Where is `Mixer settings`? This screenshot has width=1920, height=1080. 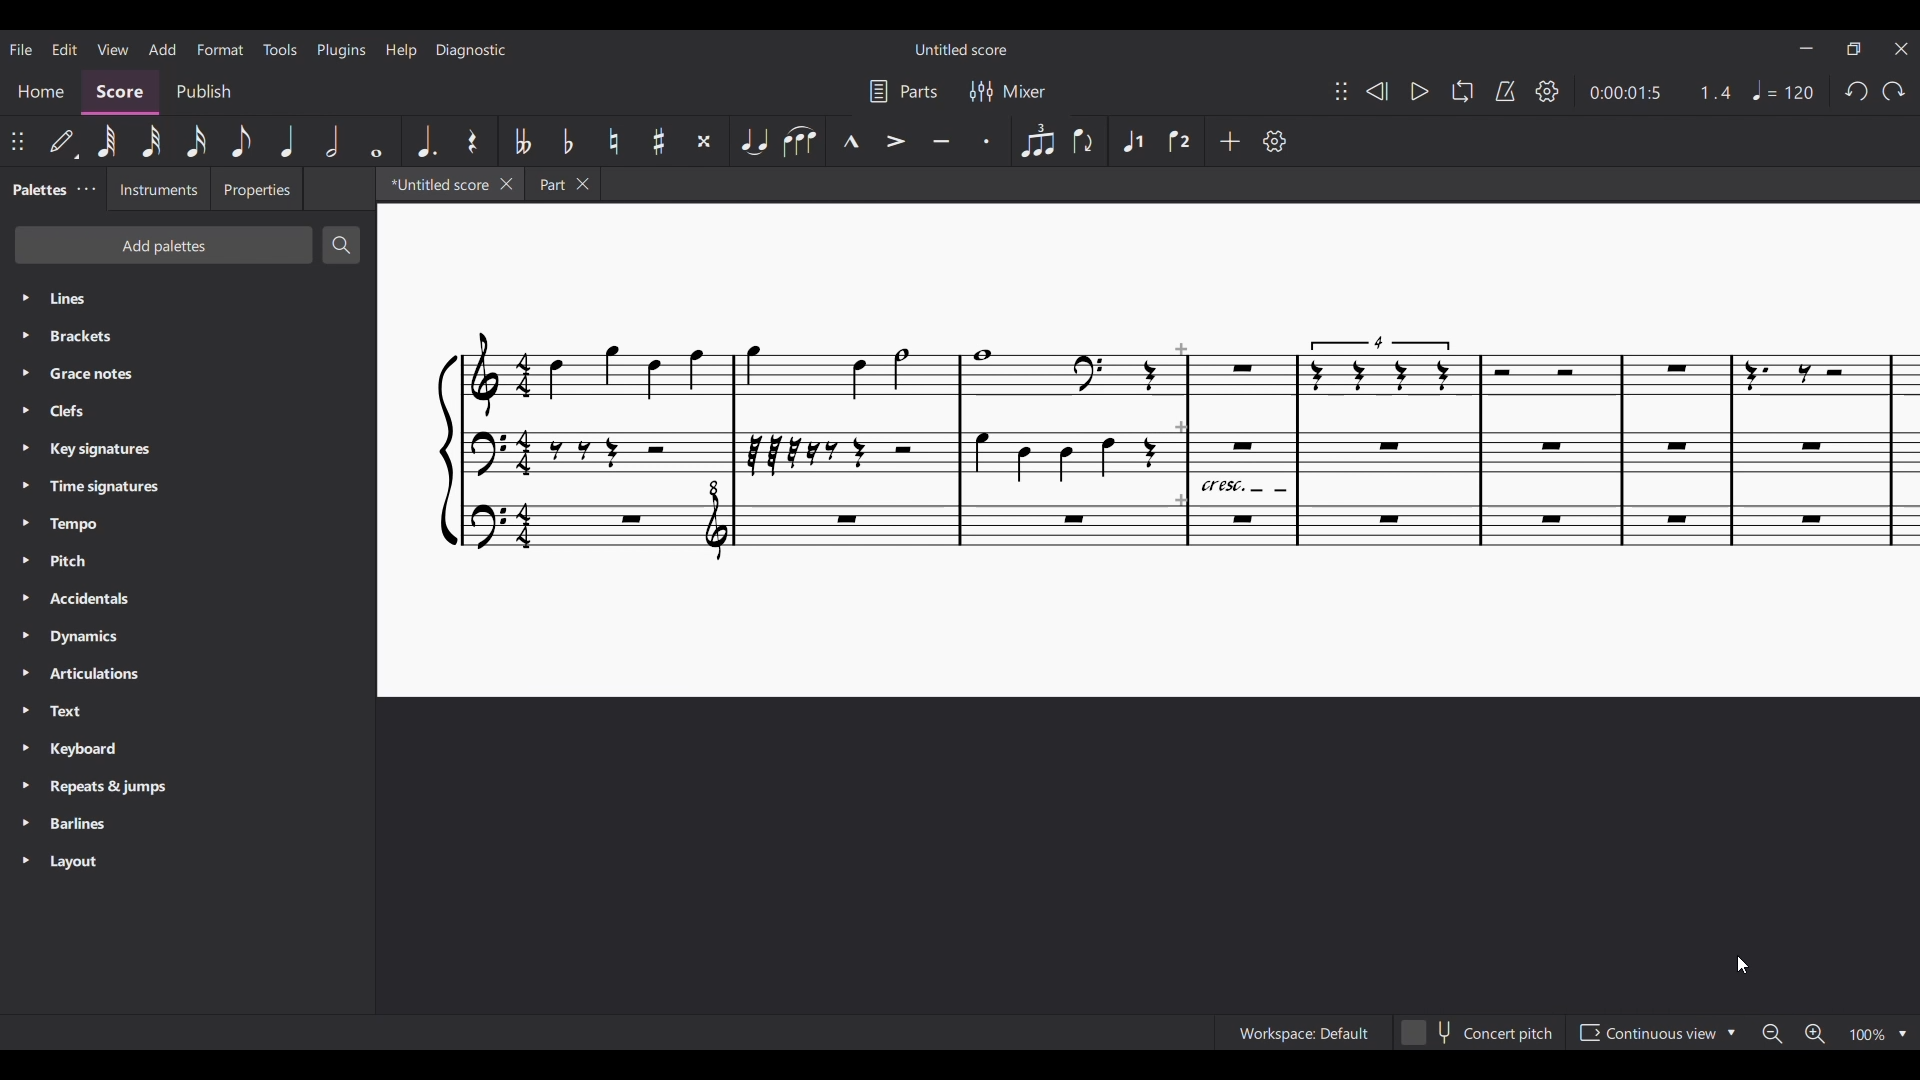
Mixer settings is located at coordinates (1008, 91).